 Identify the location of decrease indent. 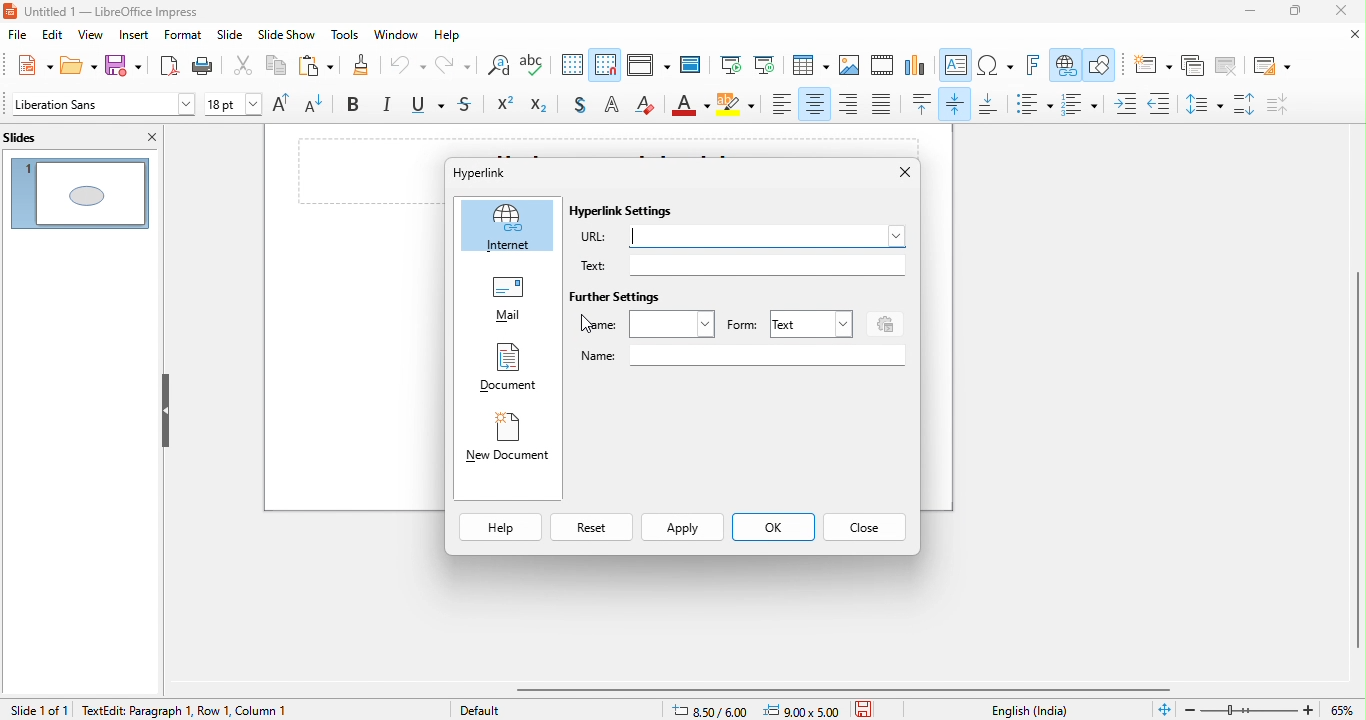
(1159, 101).